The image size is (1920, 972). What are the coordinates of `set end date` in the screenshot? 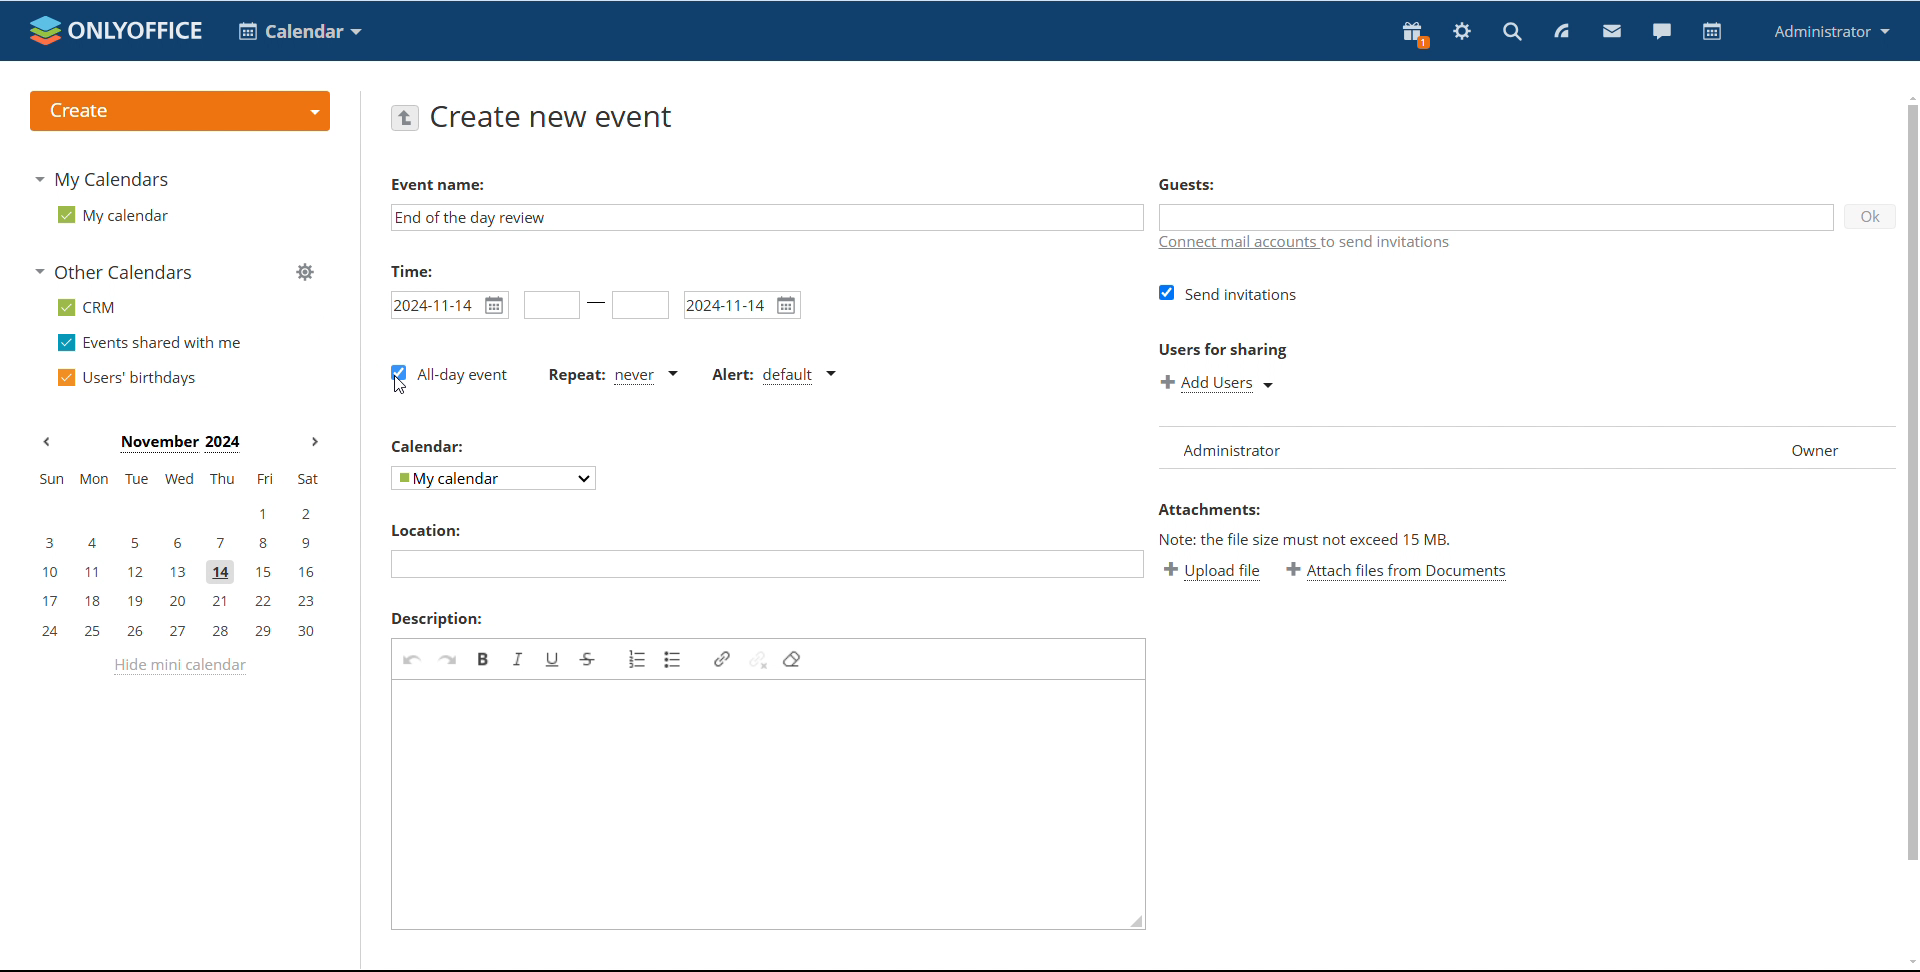 It's located at (743, 305).